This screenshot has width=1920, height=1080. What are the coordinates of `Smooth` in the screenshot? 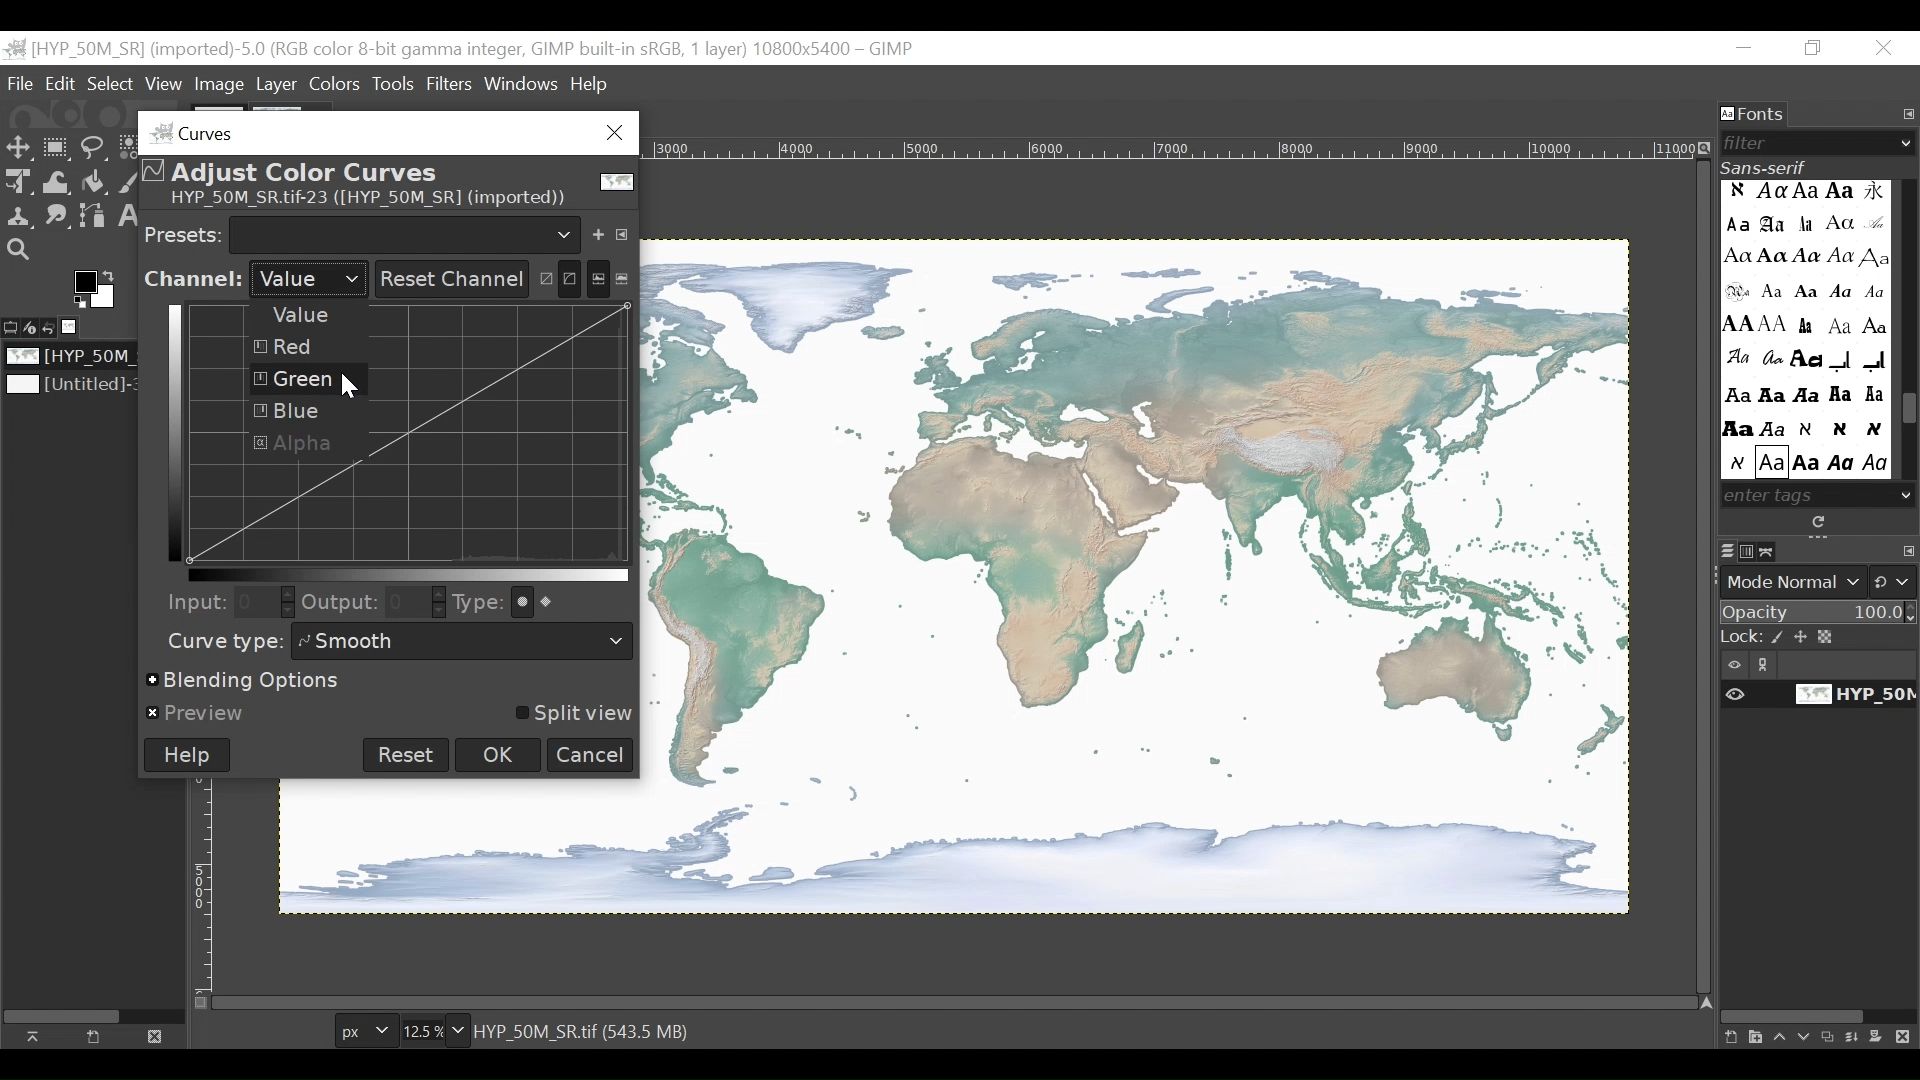 It's located at (466, 642).